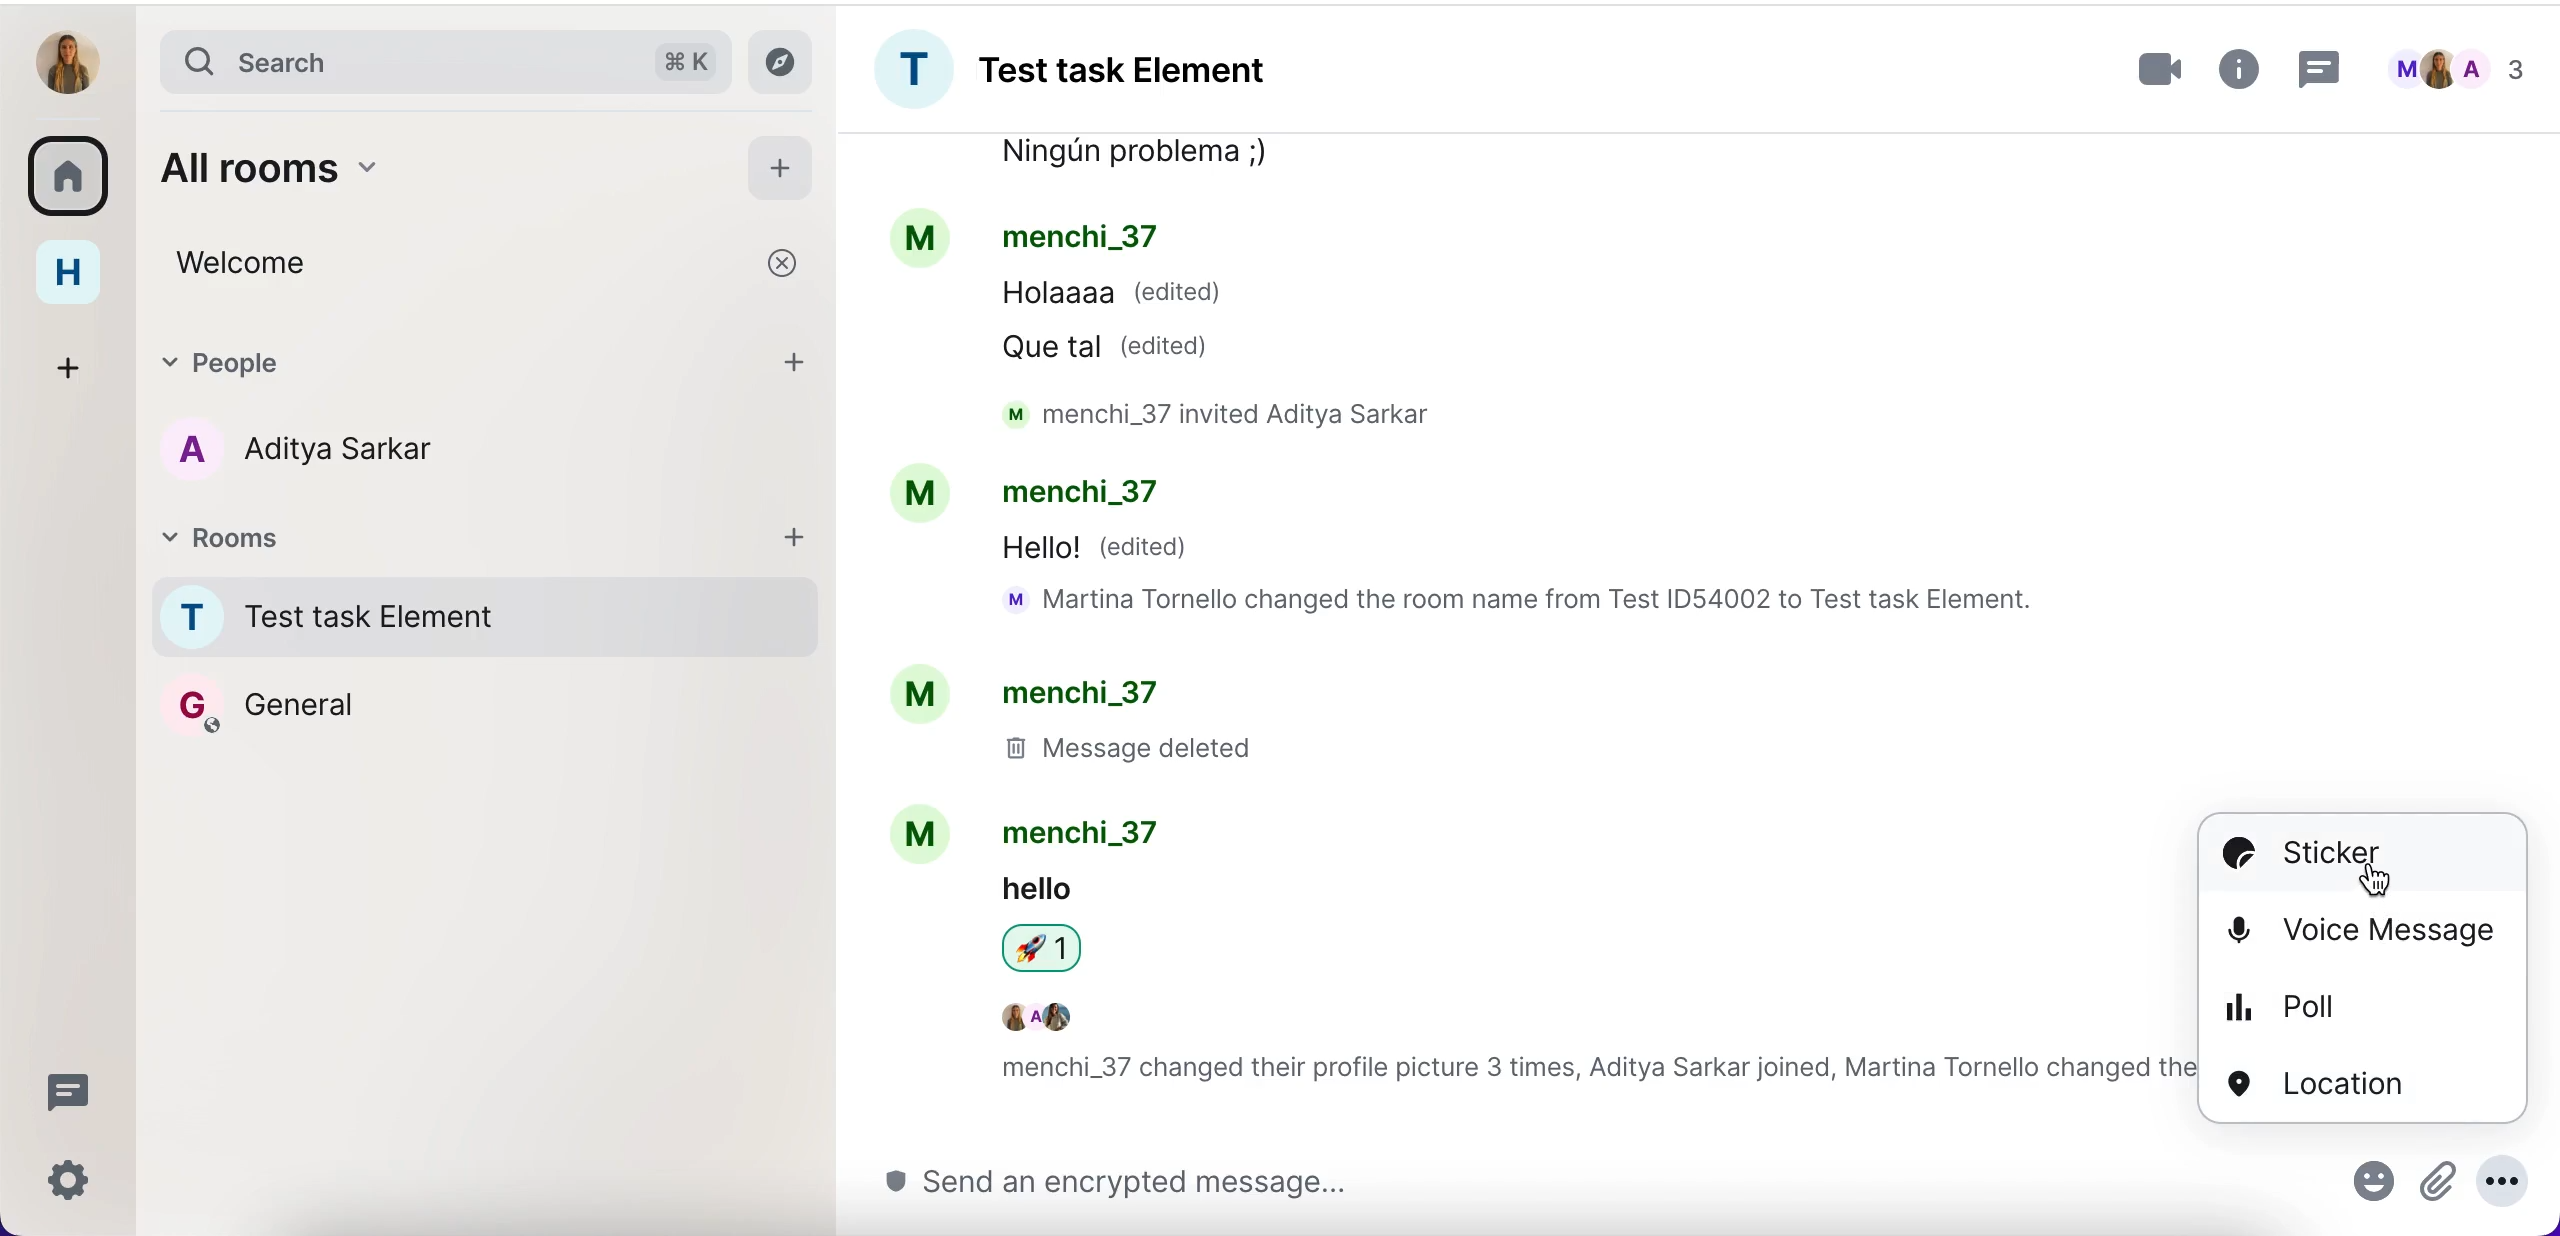 This screenshot has height=1236, width=2560. Describe the element at coordinates (437, 543) in the screenshot. I see `rooms` at that location.